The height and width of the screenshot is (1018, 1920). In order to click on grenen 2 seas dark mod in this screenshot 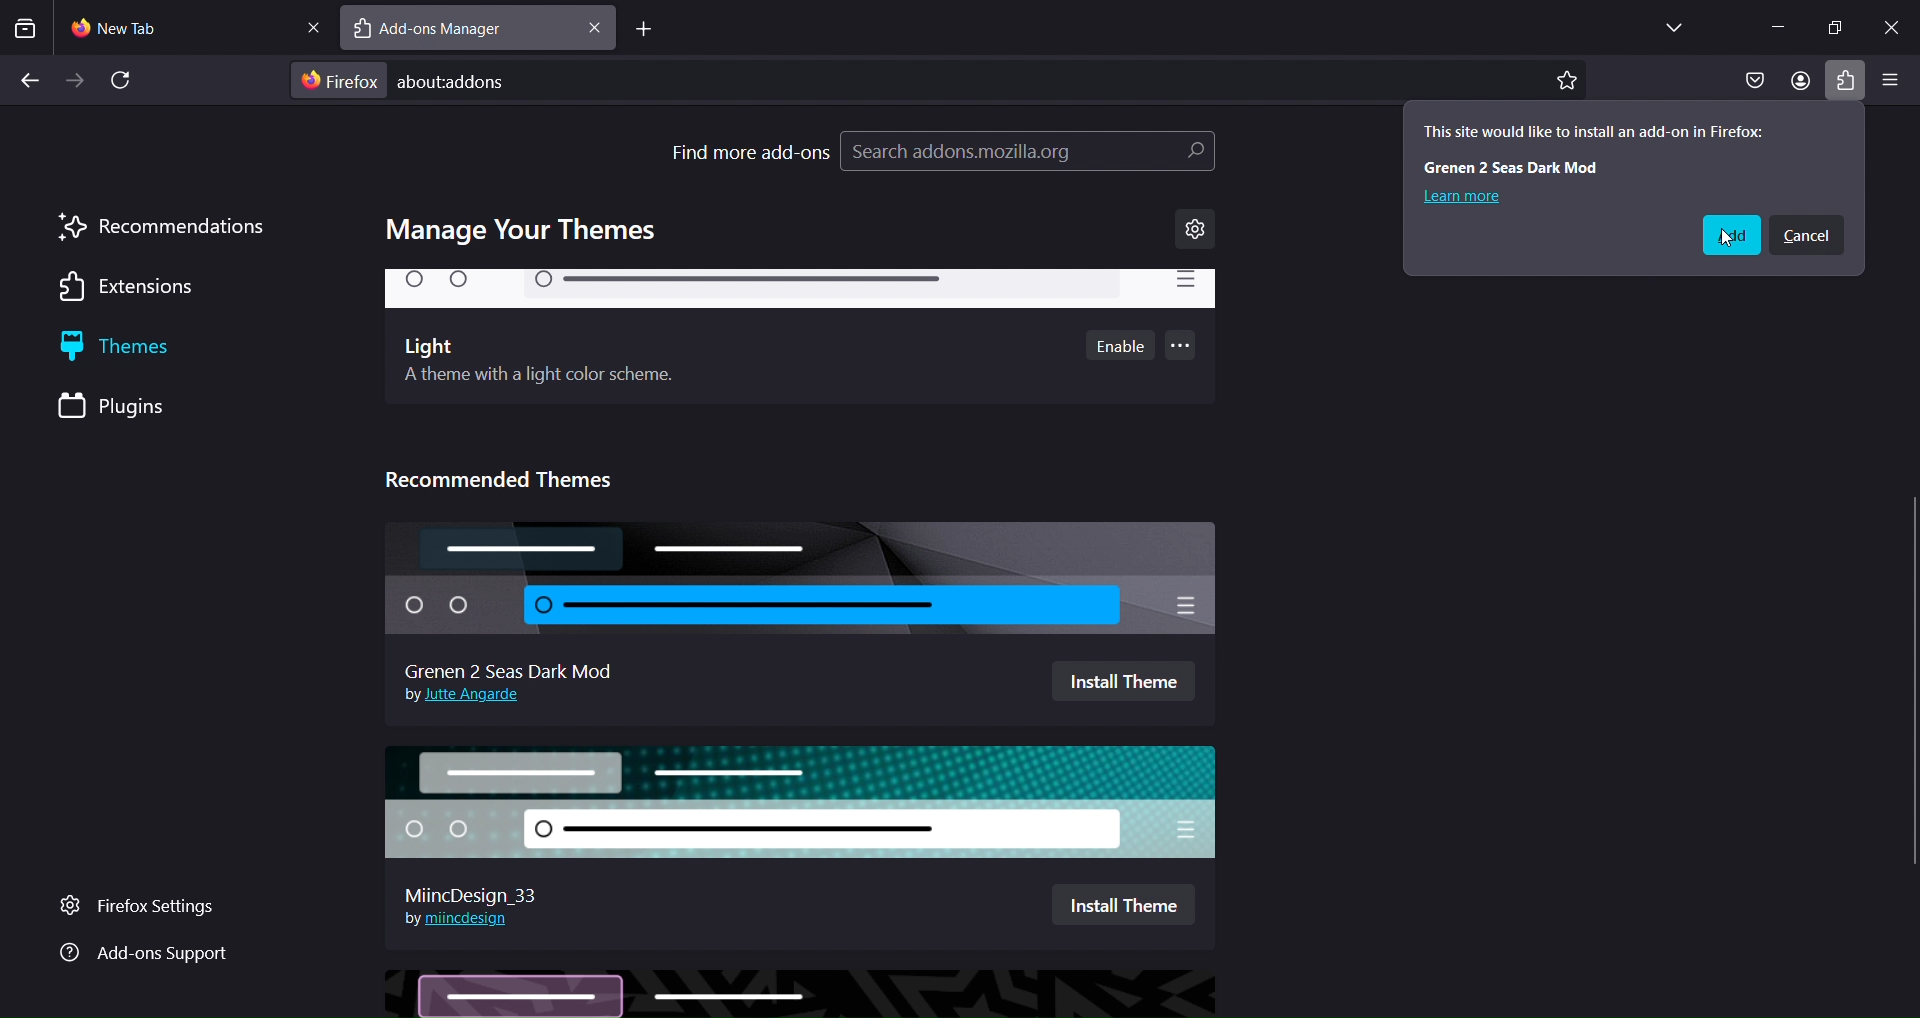, I will do `click(799, 580)`.